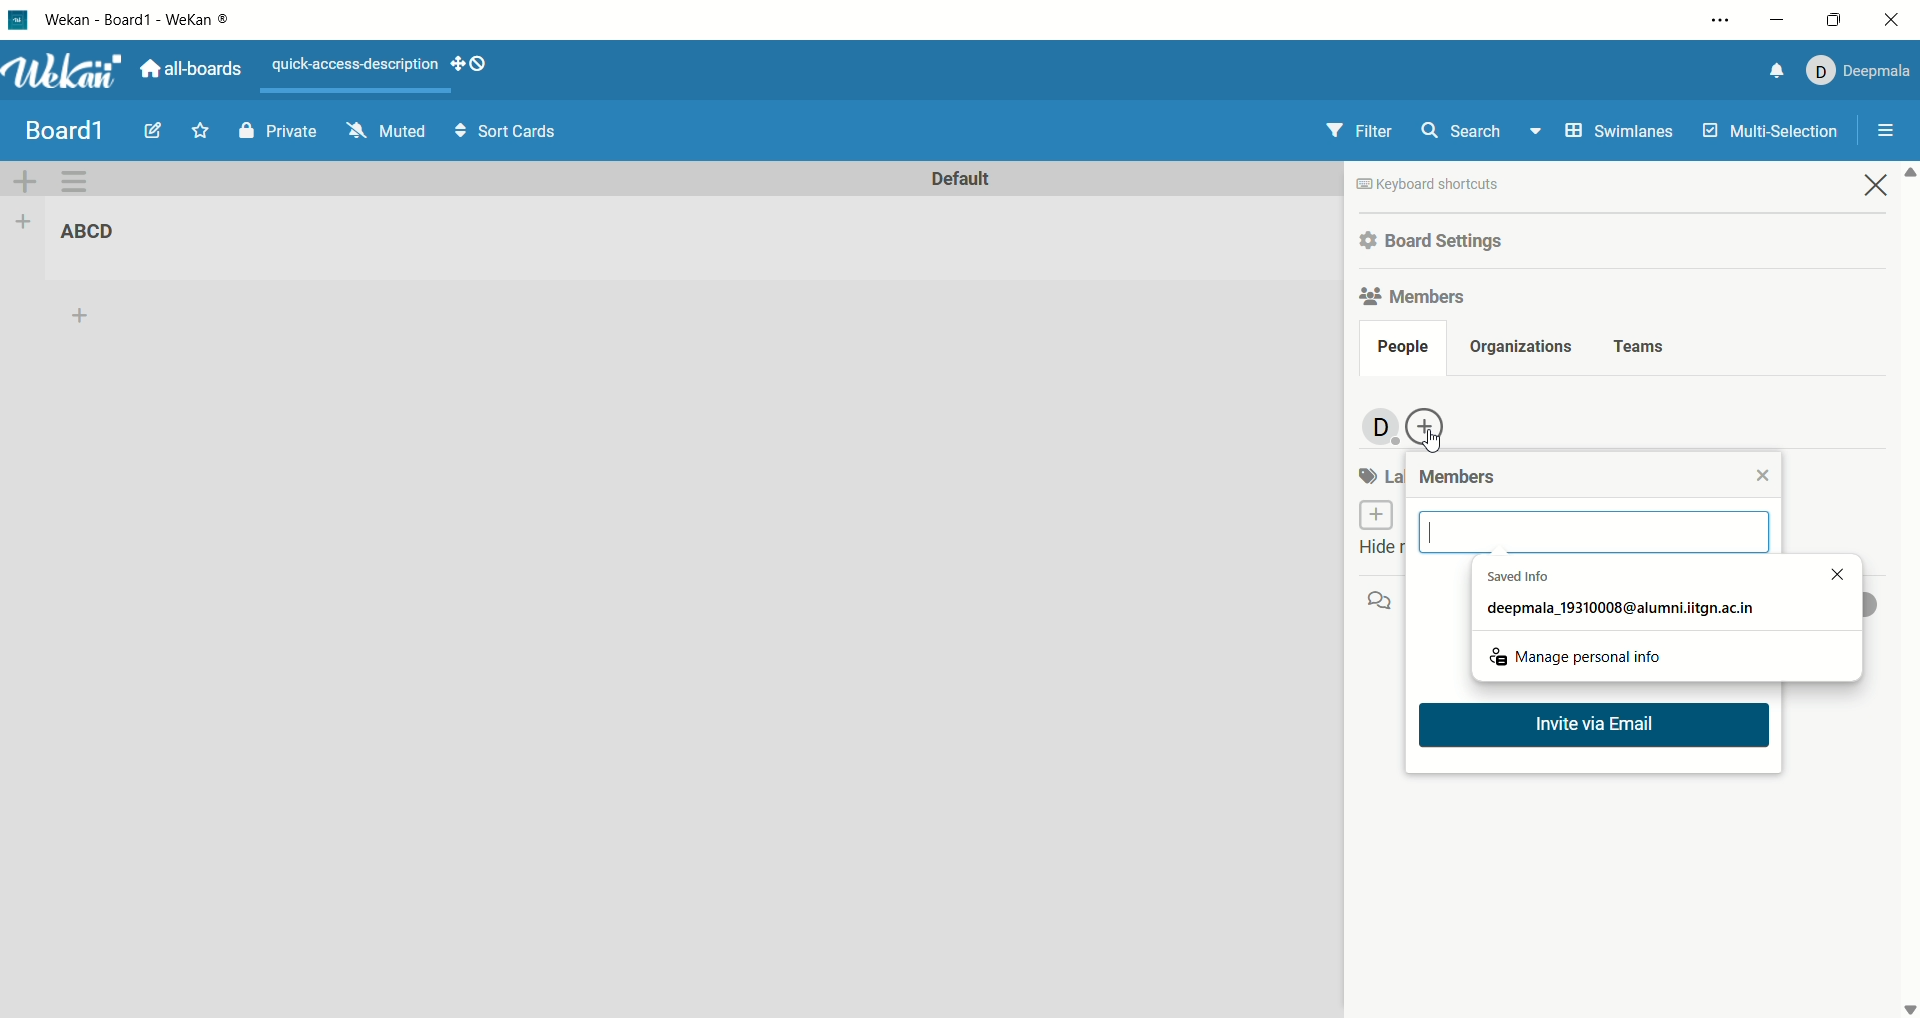 The height and width of the screenshot is (1018, 1920). I want to click on teams, so click(1641, 348).